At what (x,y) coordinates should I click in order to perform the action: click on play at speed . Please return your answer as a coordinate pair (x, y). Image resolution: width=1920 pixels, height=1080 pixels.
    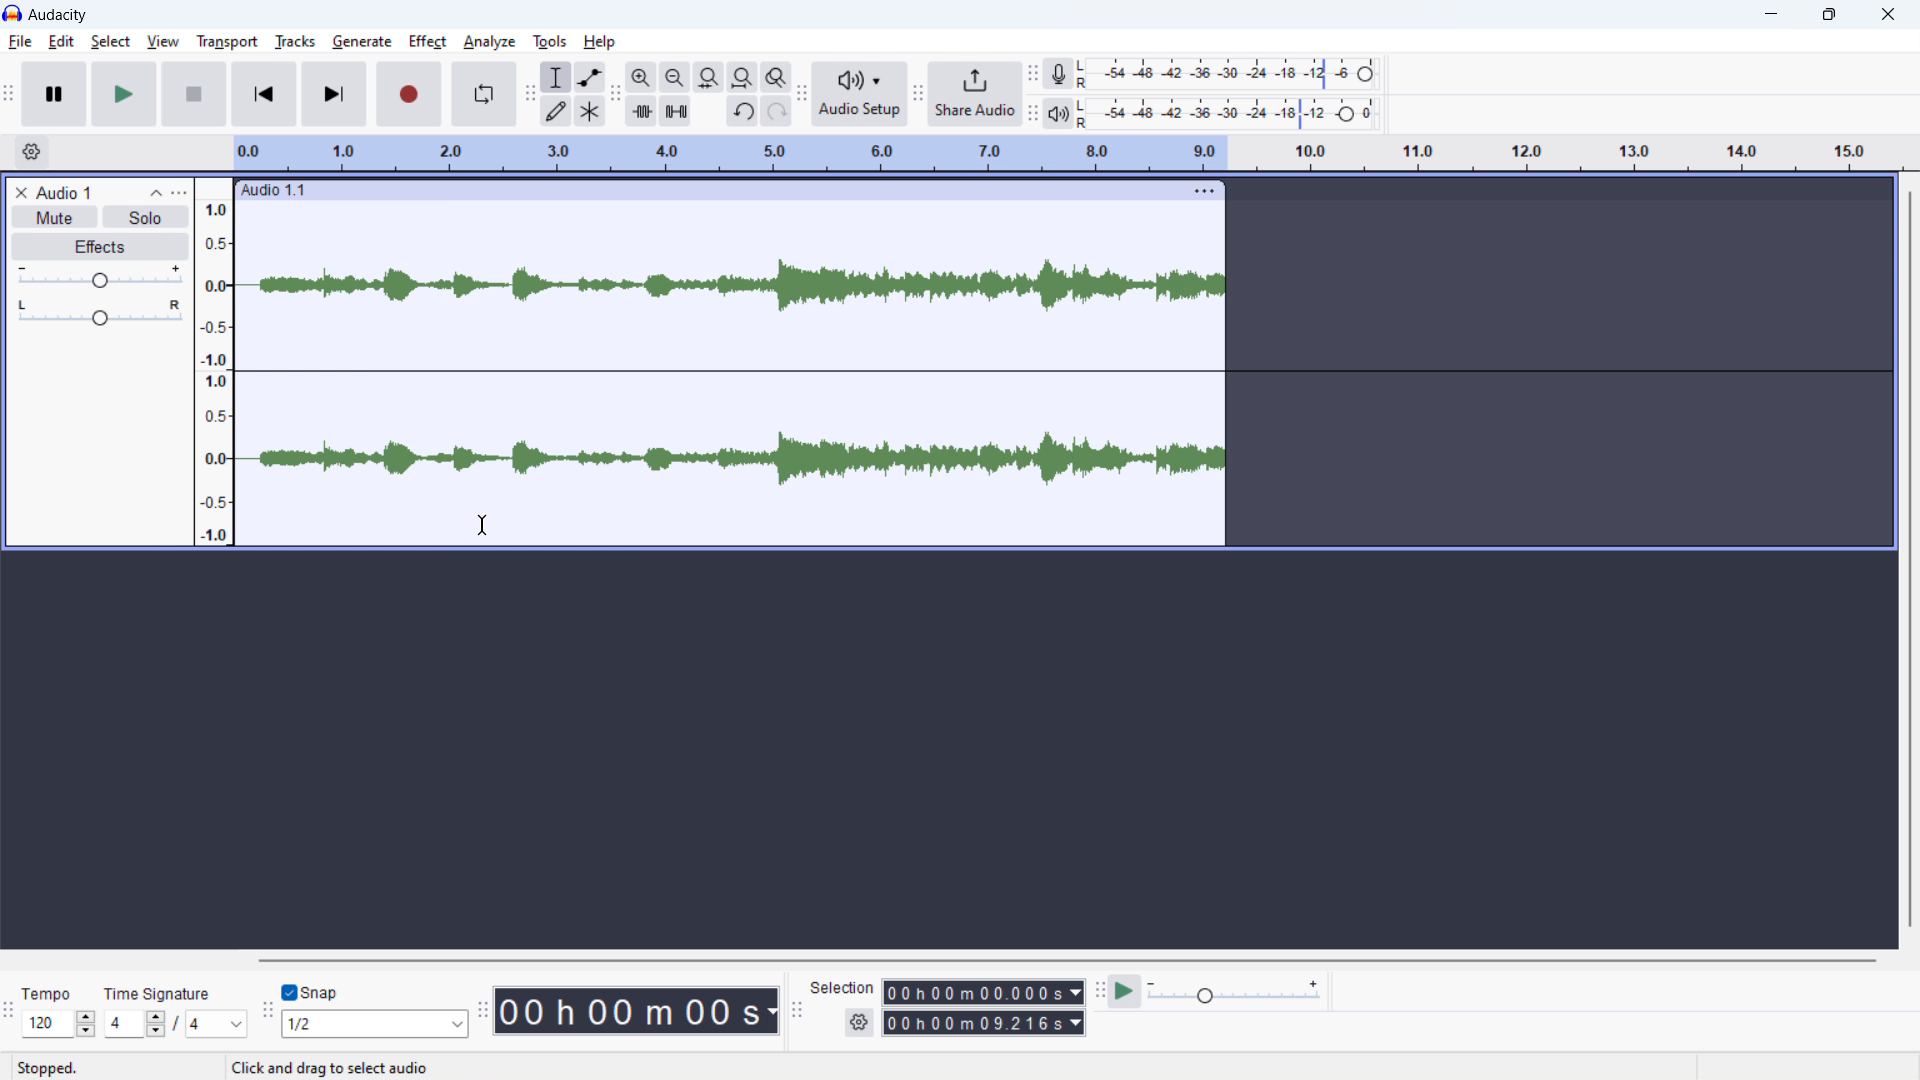
    Looking at the image, I should click on (1127, 992).